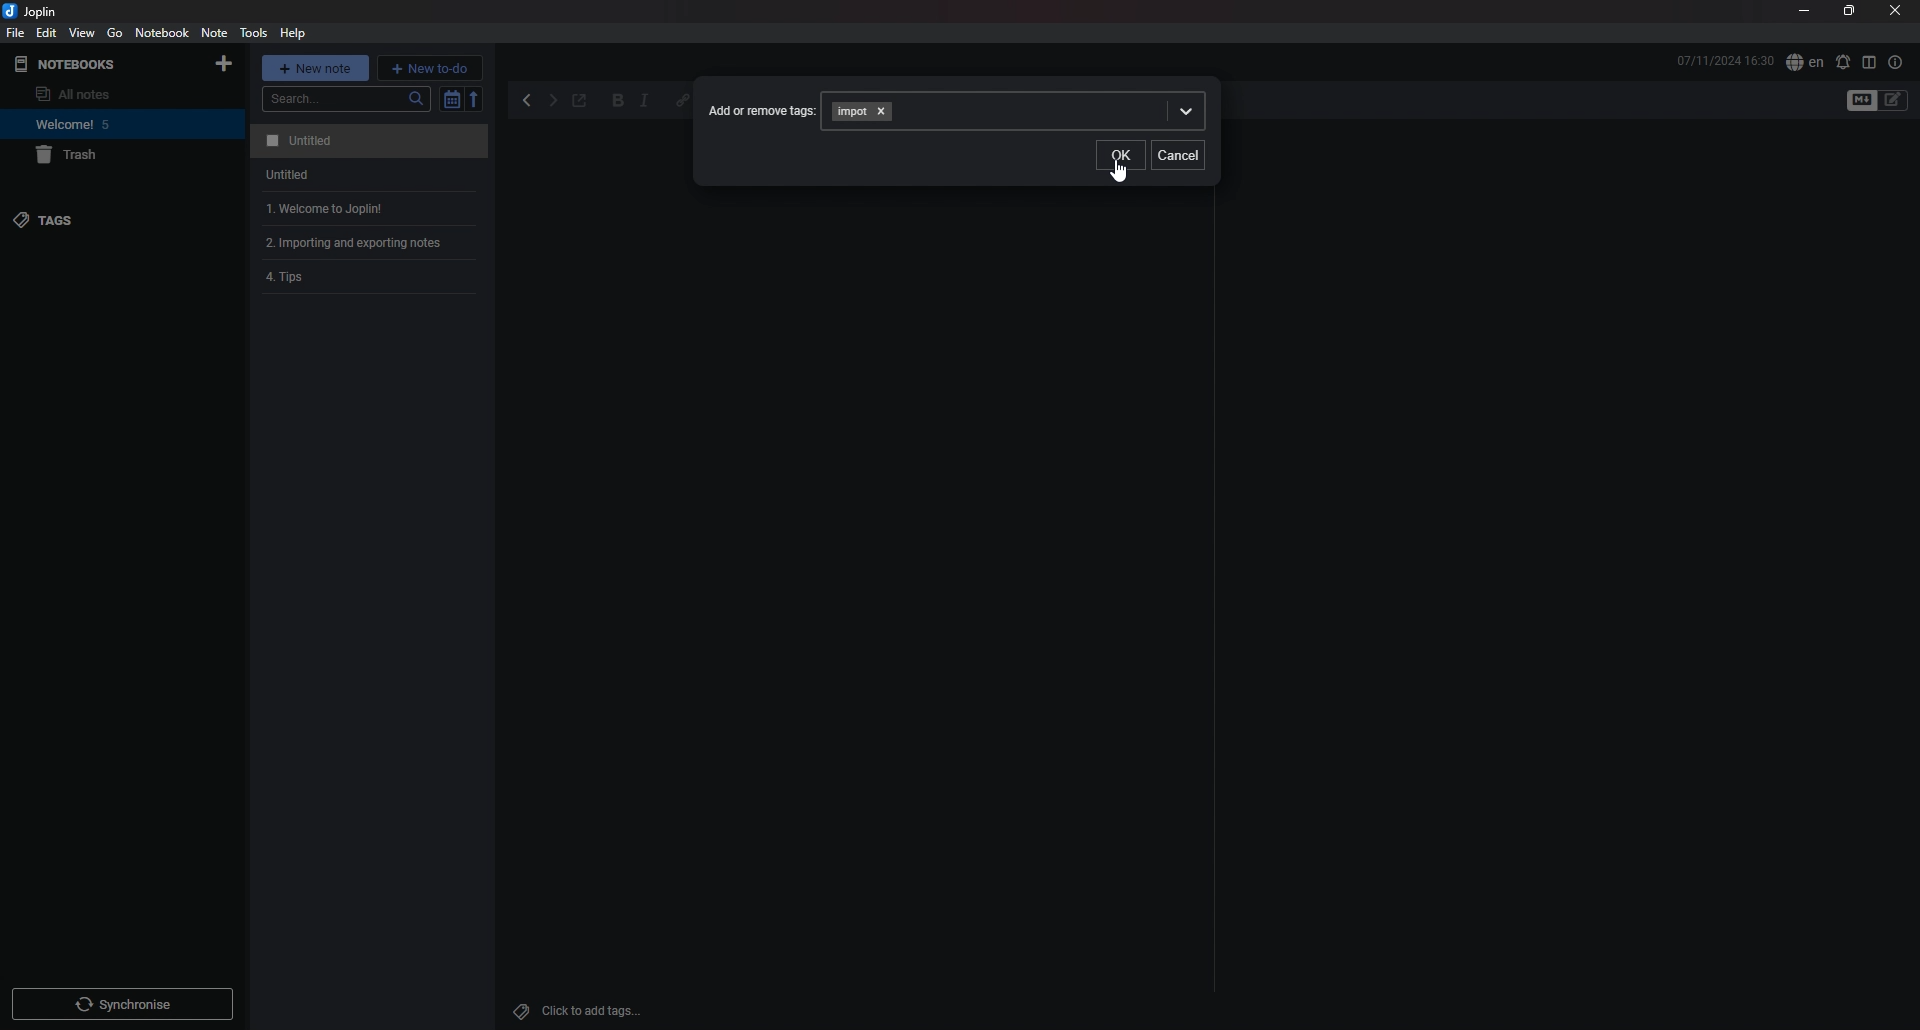 The height and width of the screenshot is (1030, 1920). I want to click on search, so click(347, 99).